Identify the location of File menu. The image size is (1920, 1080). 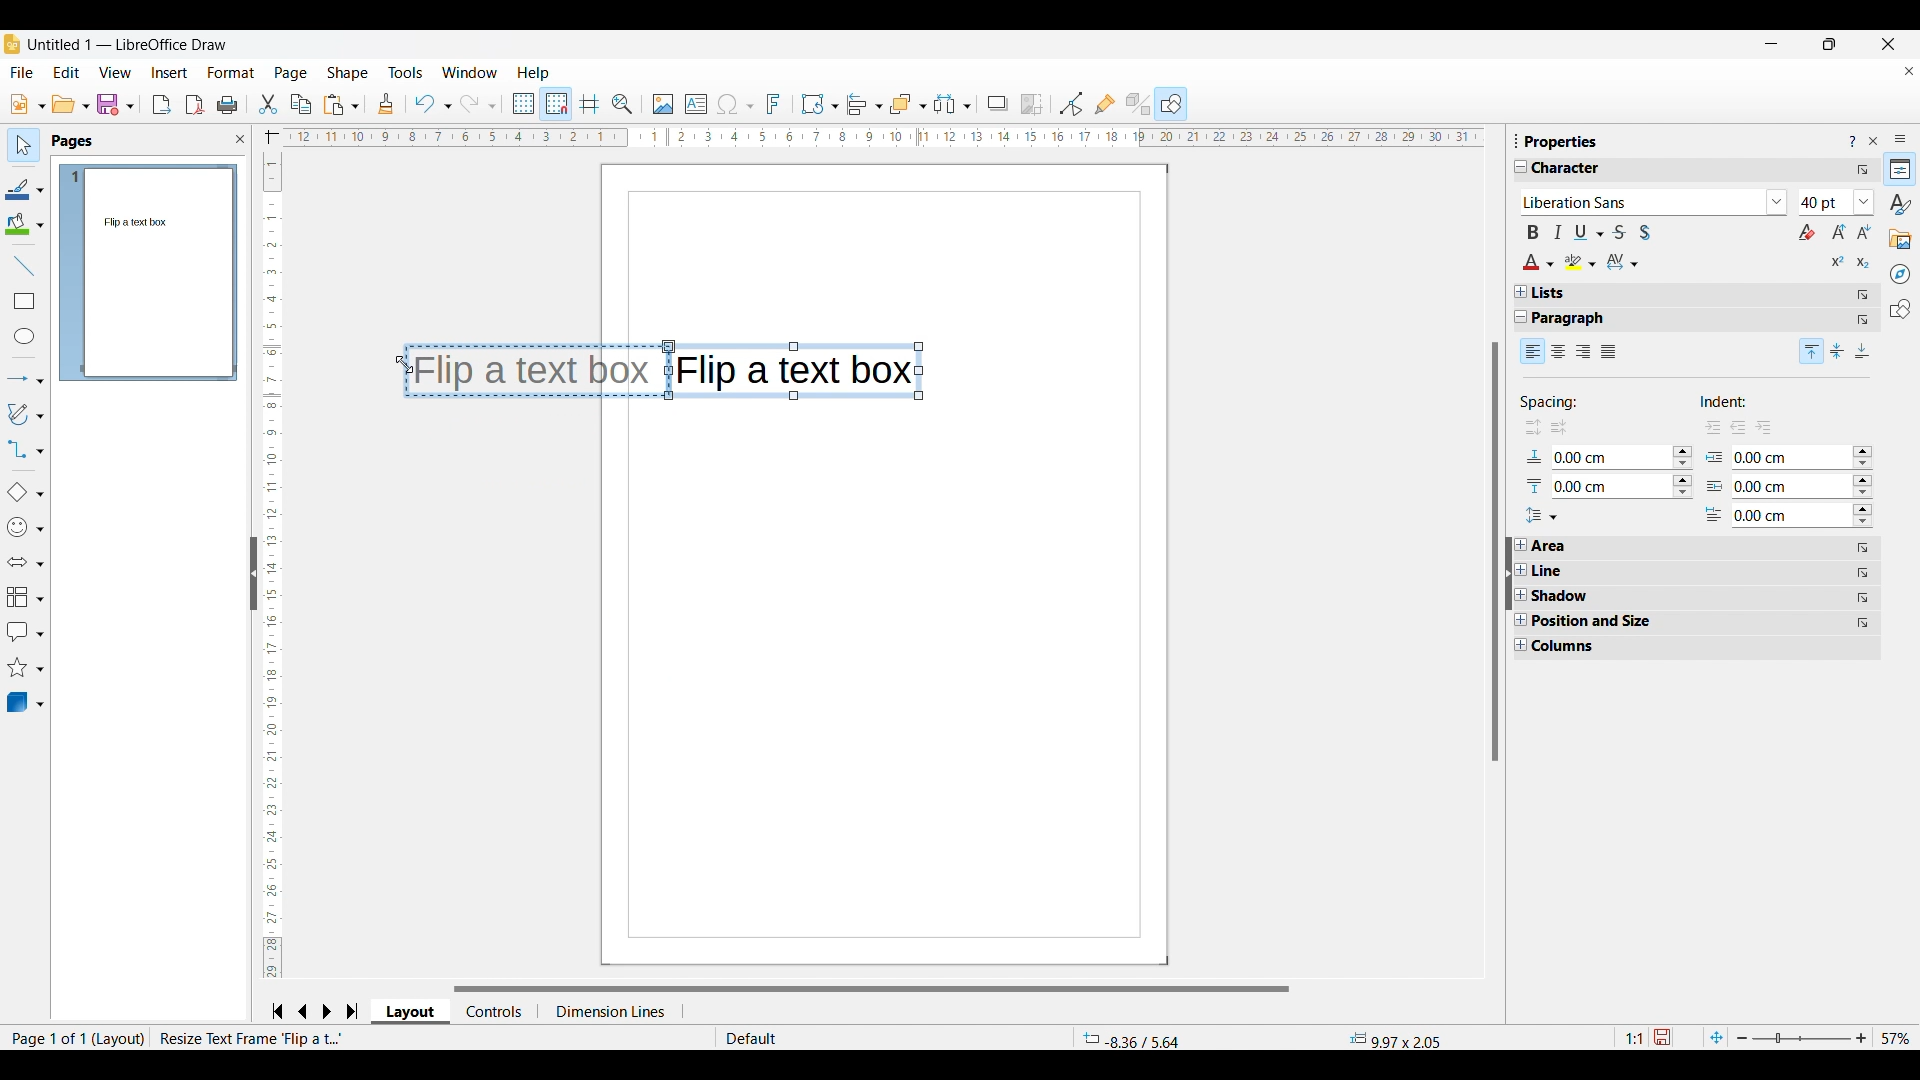
(21, 72).